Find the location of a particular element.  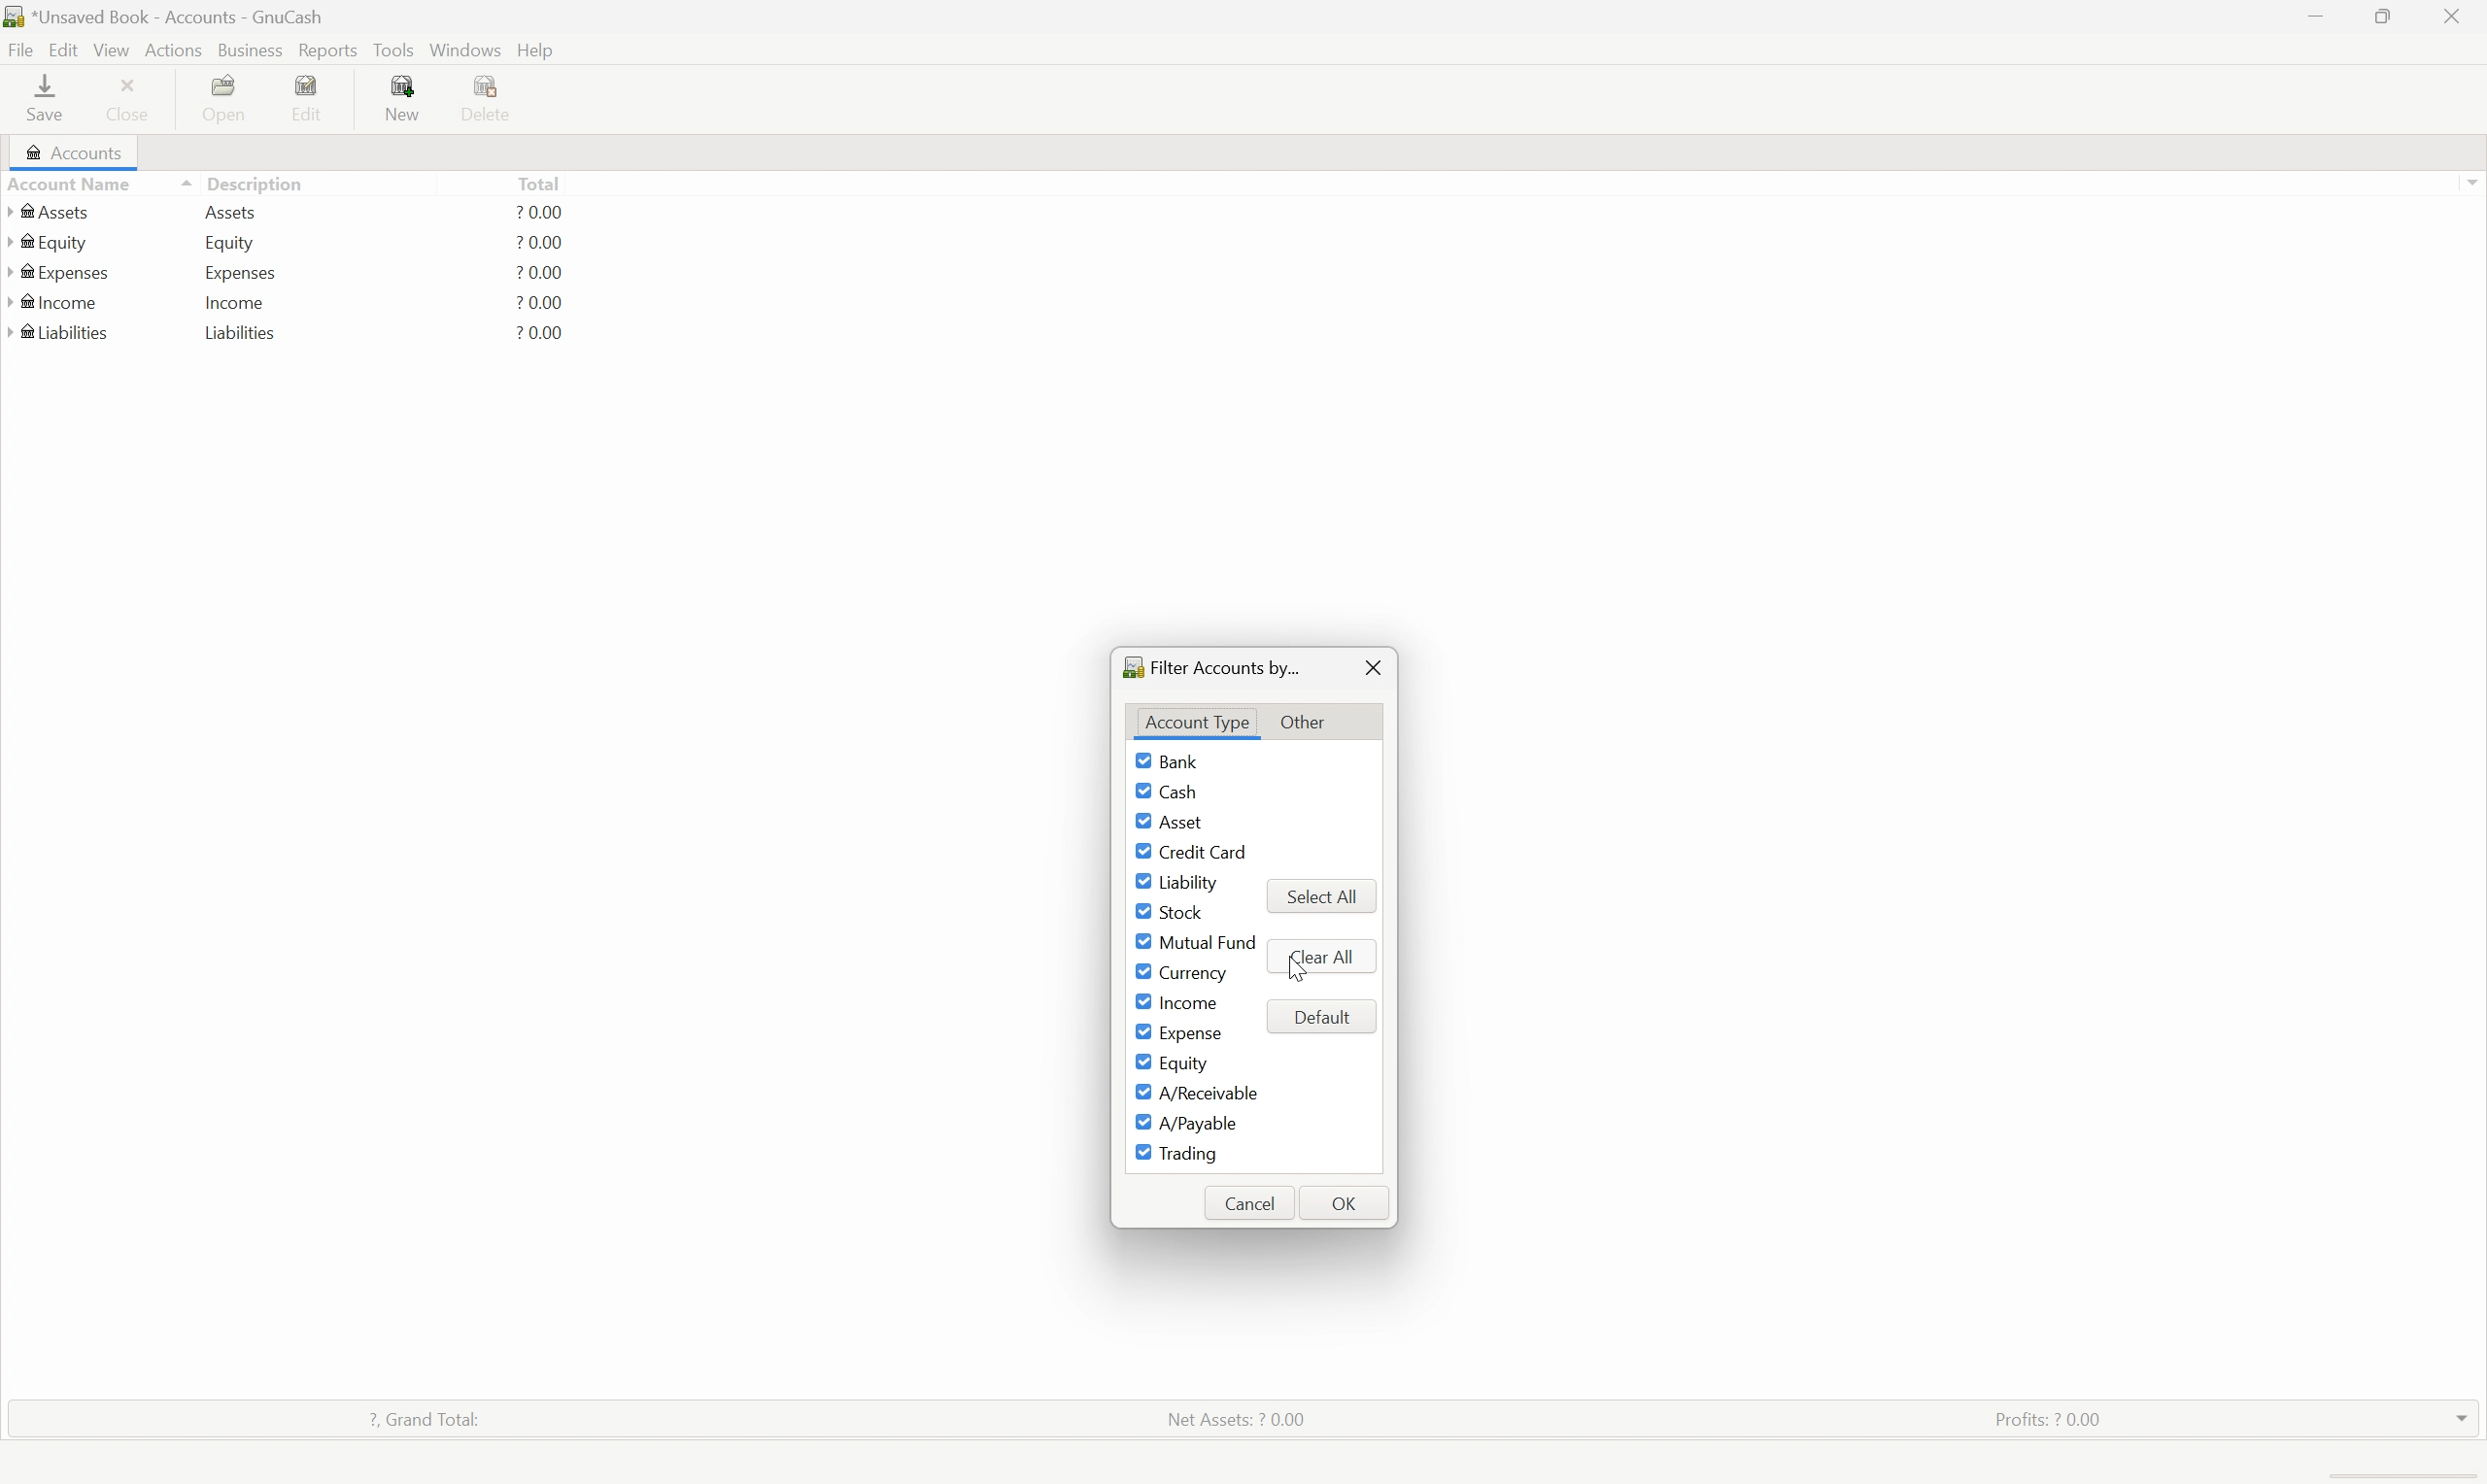

Reports is located at coordinates (325, 50).